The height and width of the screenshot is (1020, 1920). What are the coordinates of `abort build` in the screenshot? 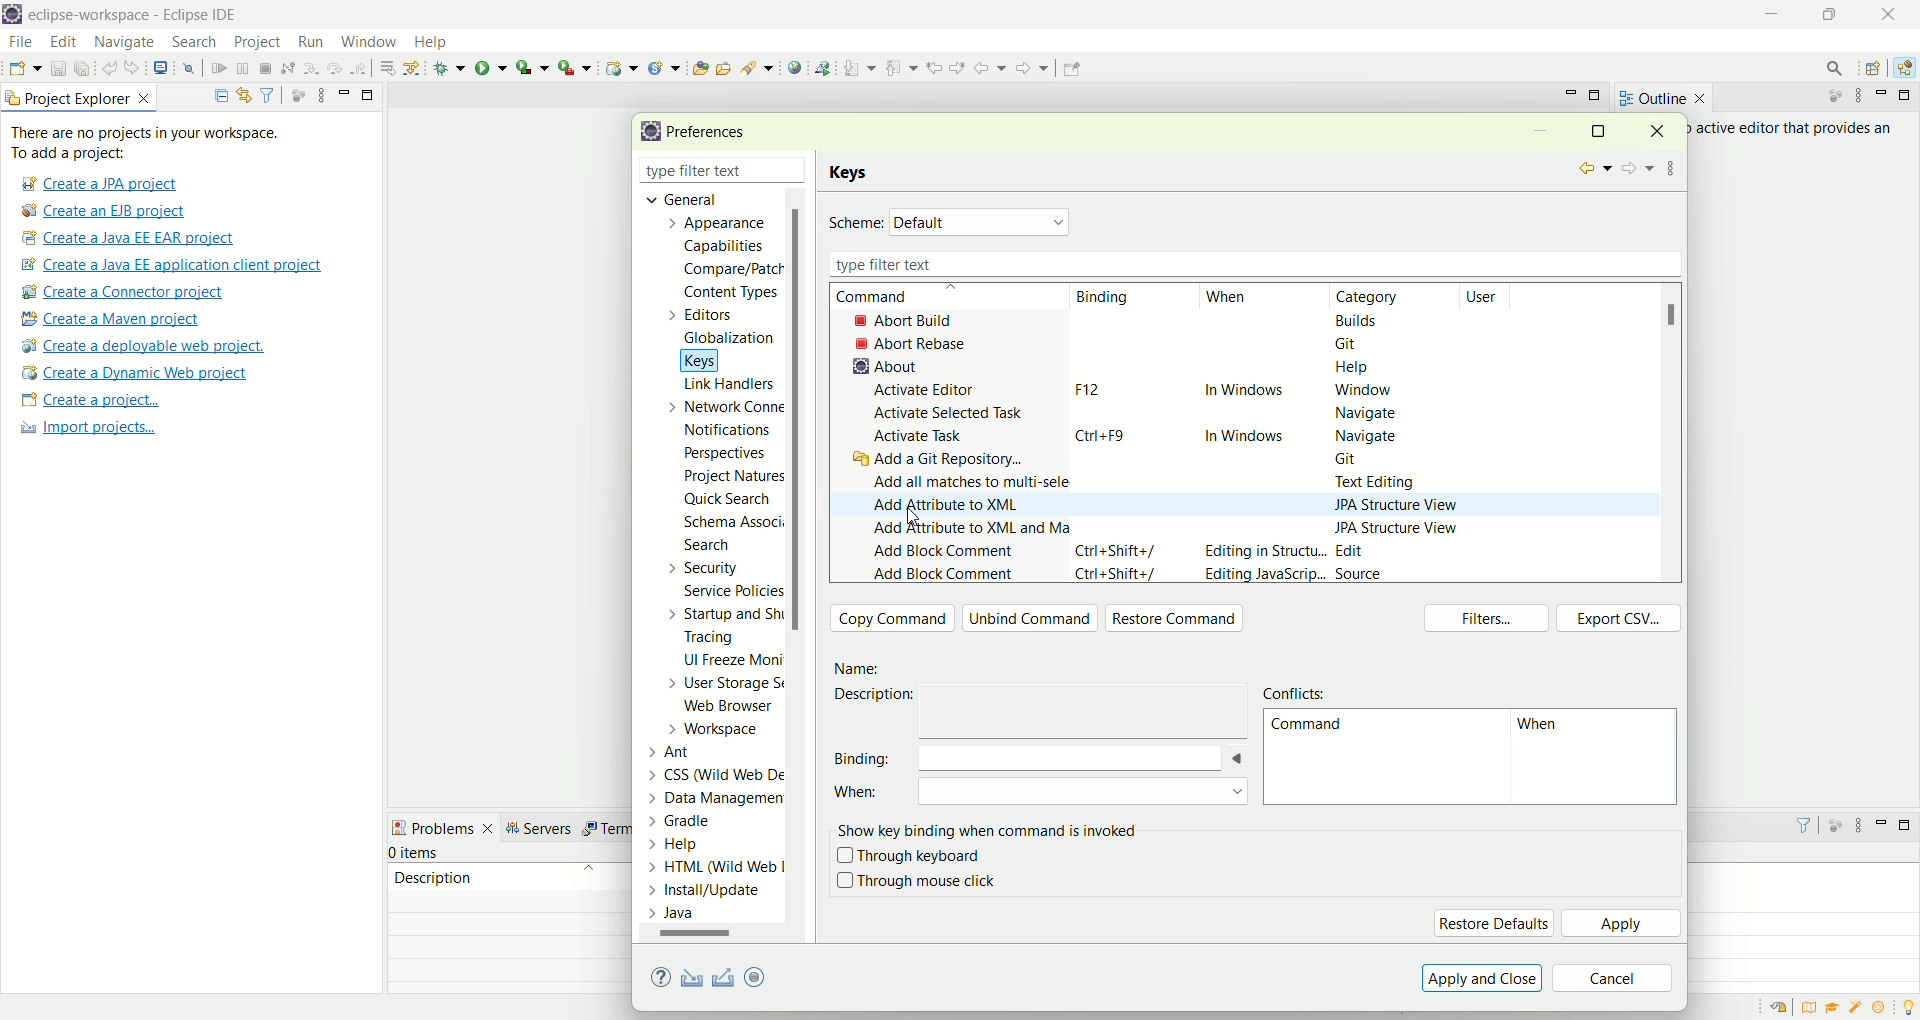 It's located at (921, 320).